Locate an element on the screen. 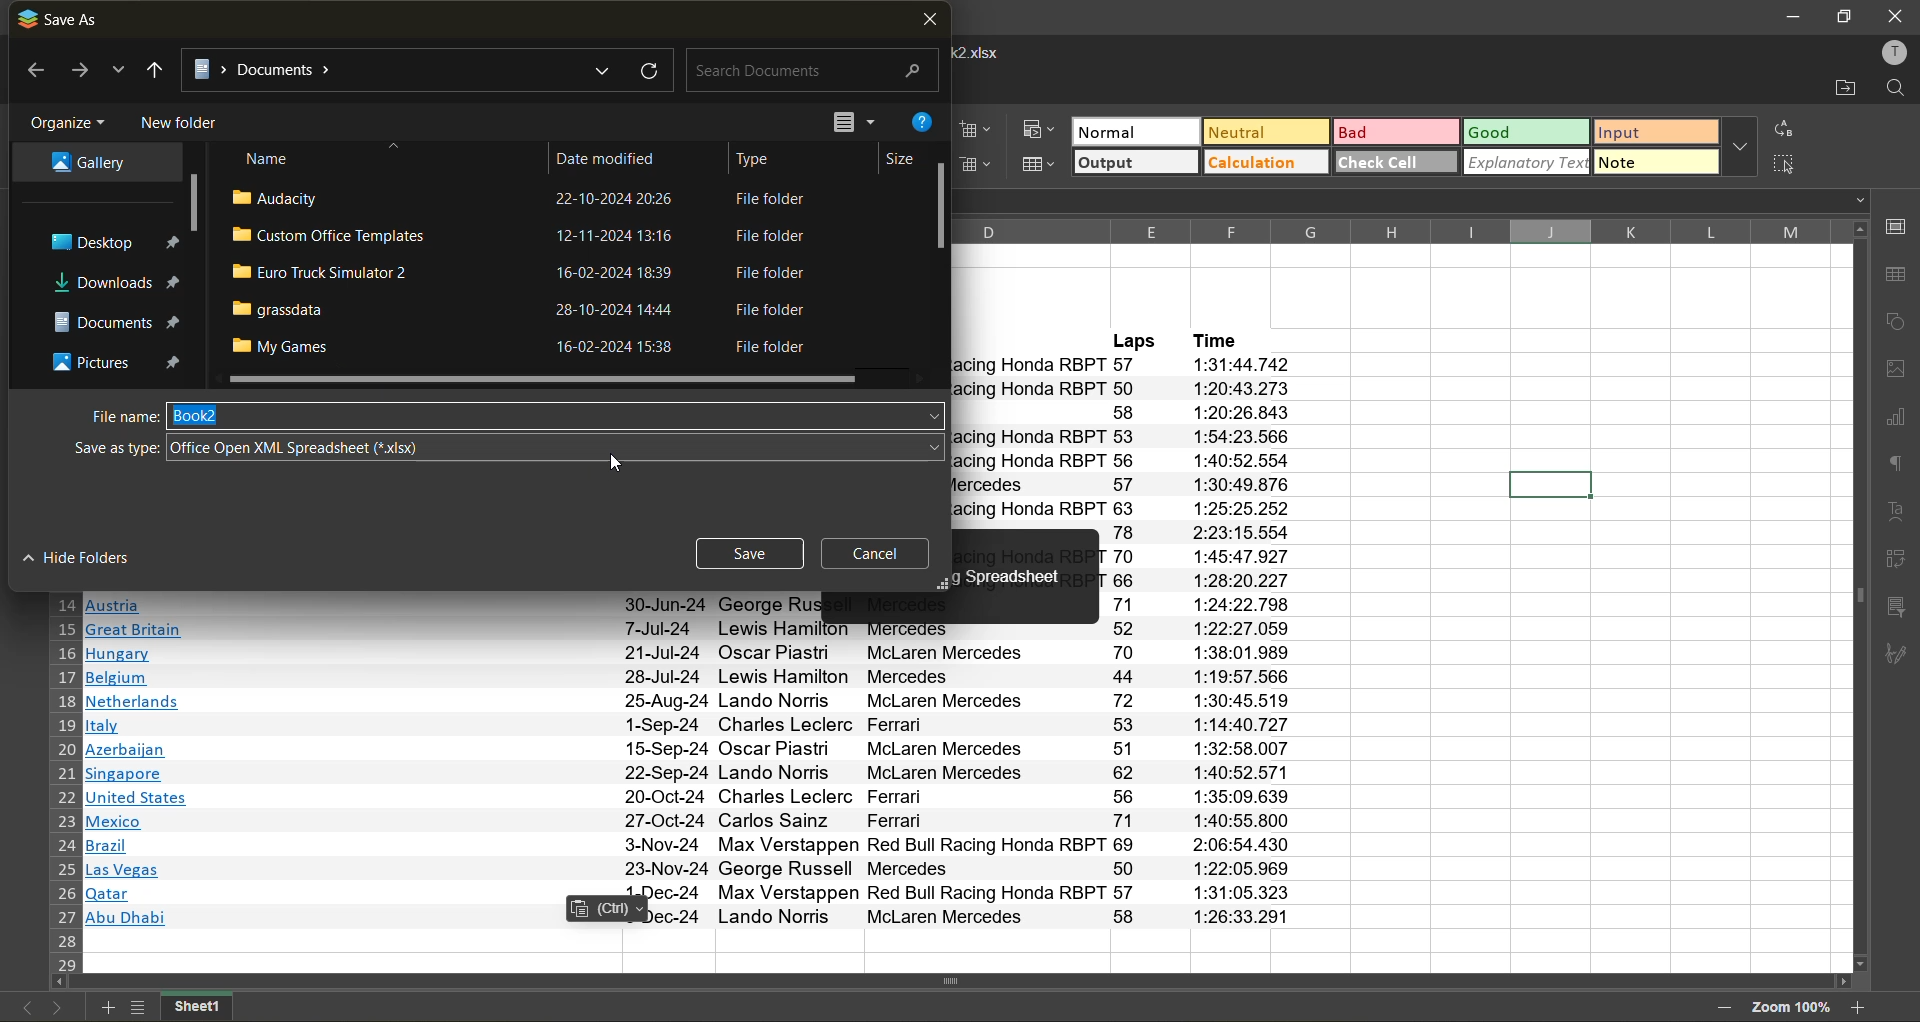 The height and width of the screenshot is (1022, 1920). move right is located at coordinates (1841, 983).